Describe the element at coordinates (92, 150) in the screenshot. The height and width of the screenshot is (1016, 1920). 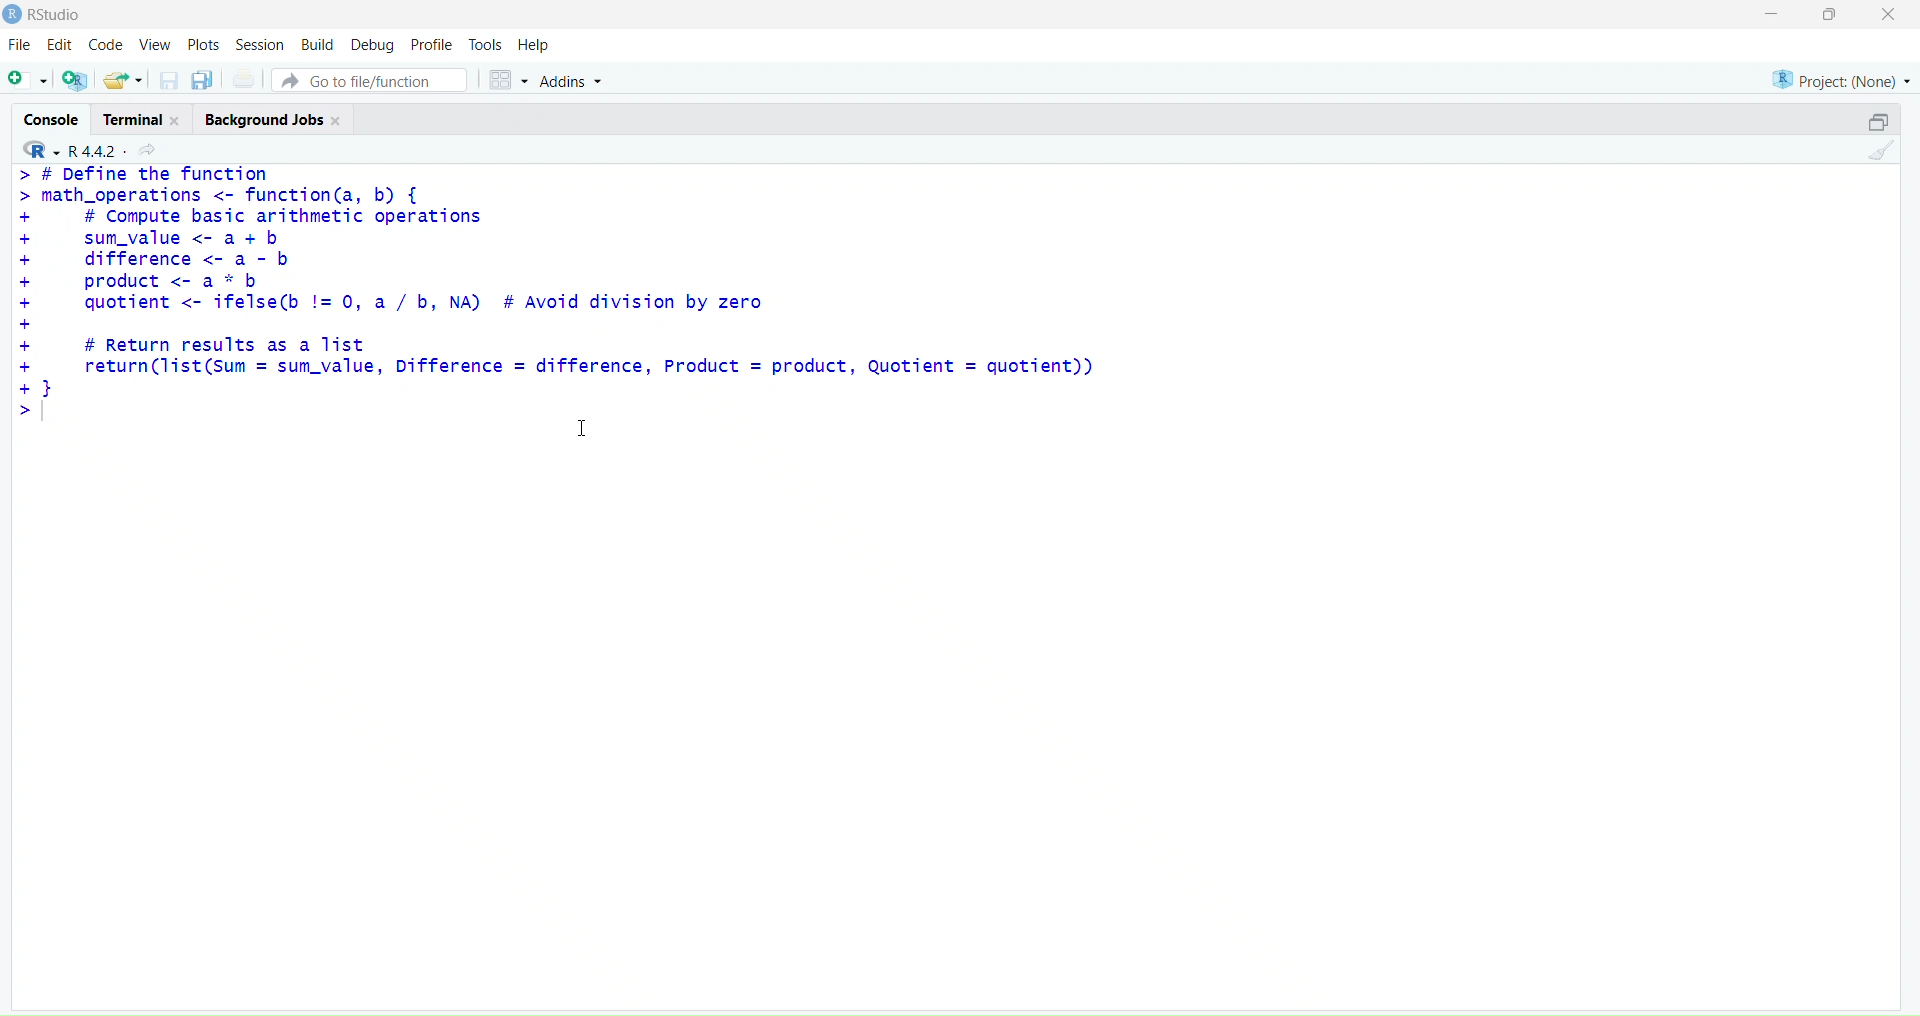
I see `R 4.4.2` at that location.